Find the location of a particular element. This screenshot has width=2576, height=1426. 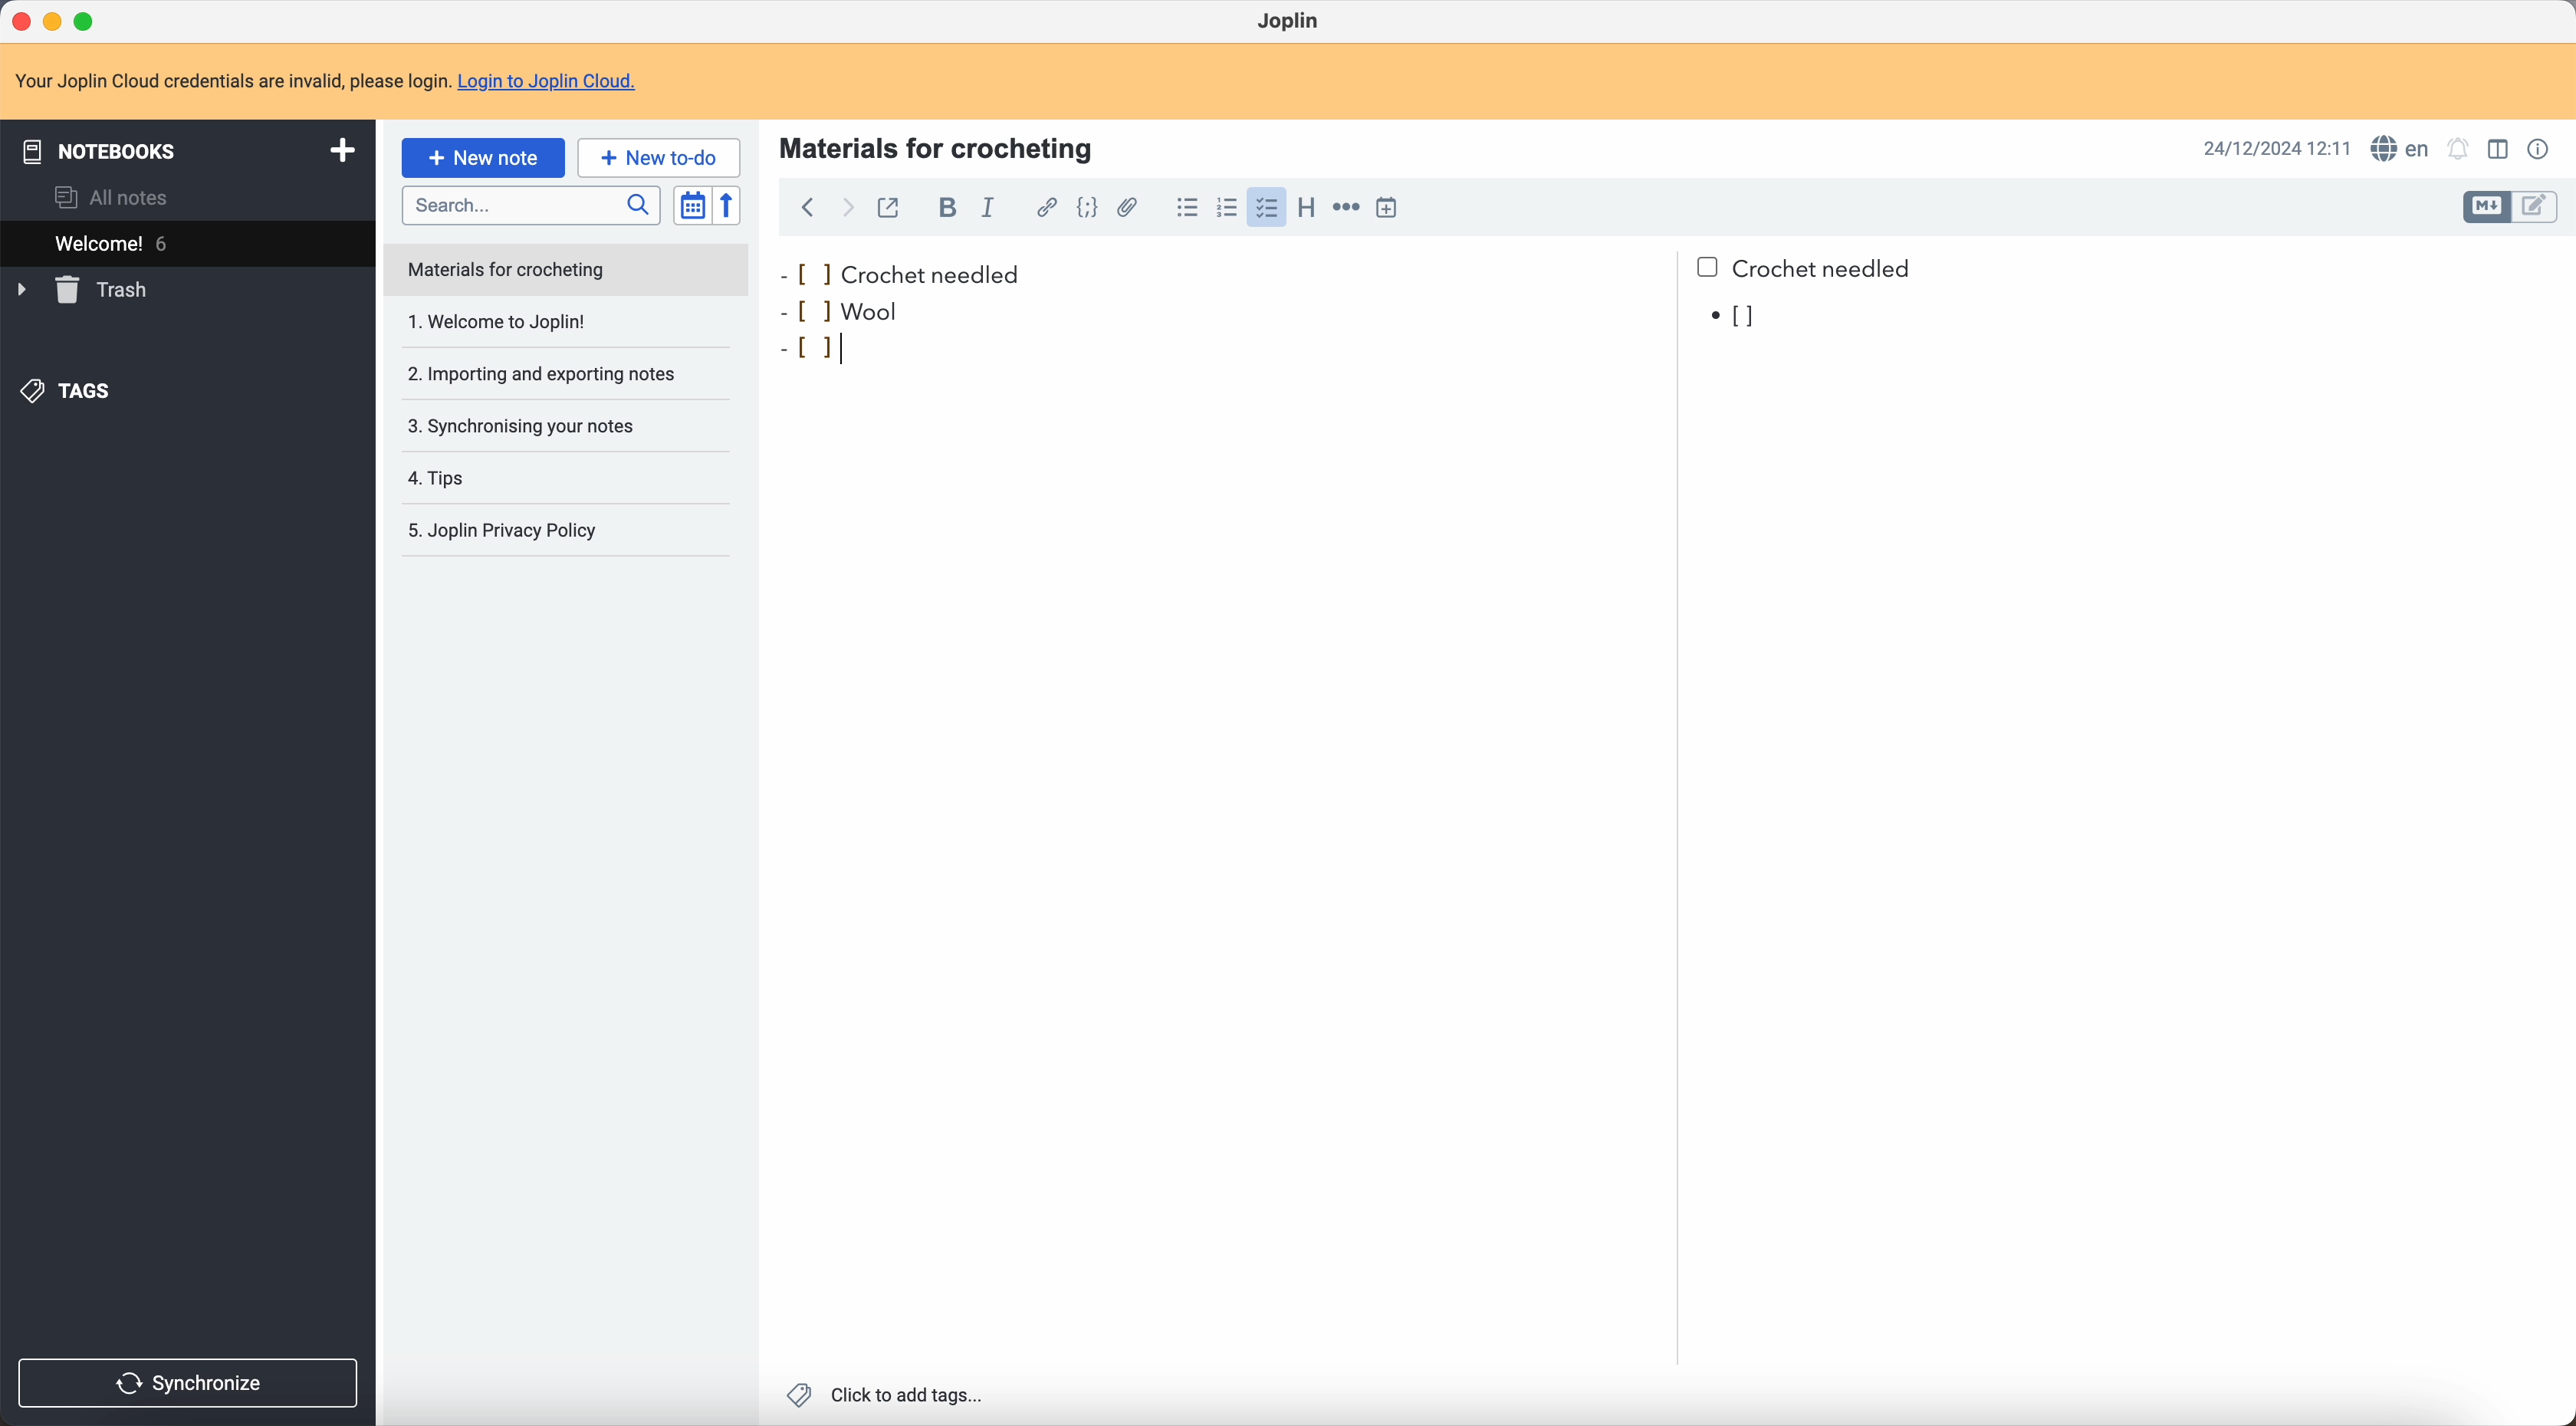

insert time is located at coordinates (1390, 208).